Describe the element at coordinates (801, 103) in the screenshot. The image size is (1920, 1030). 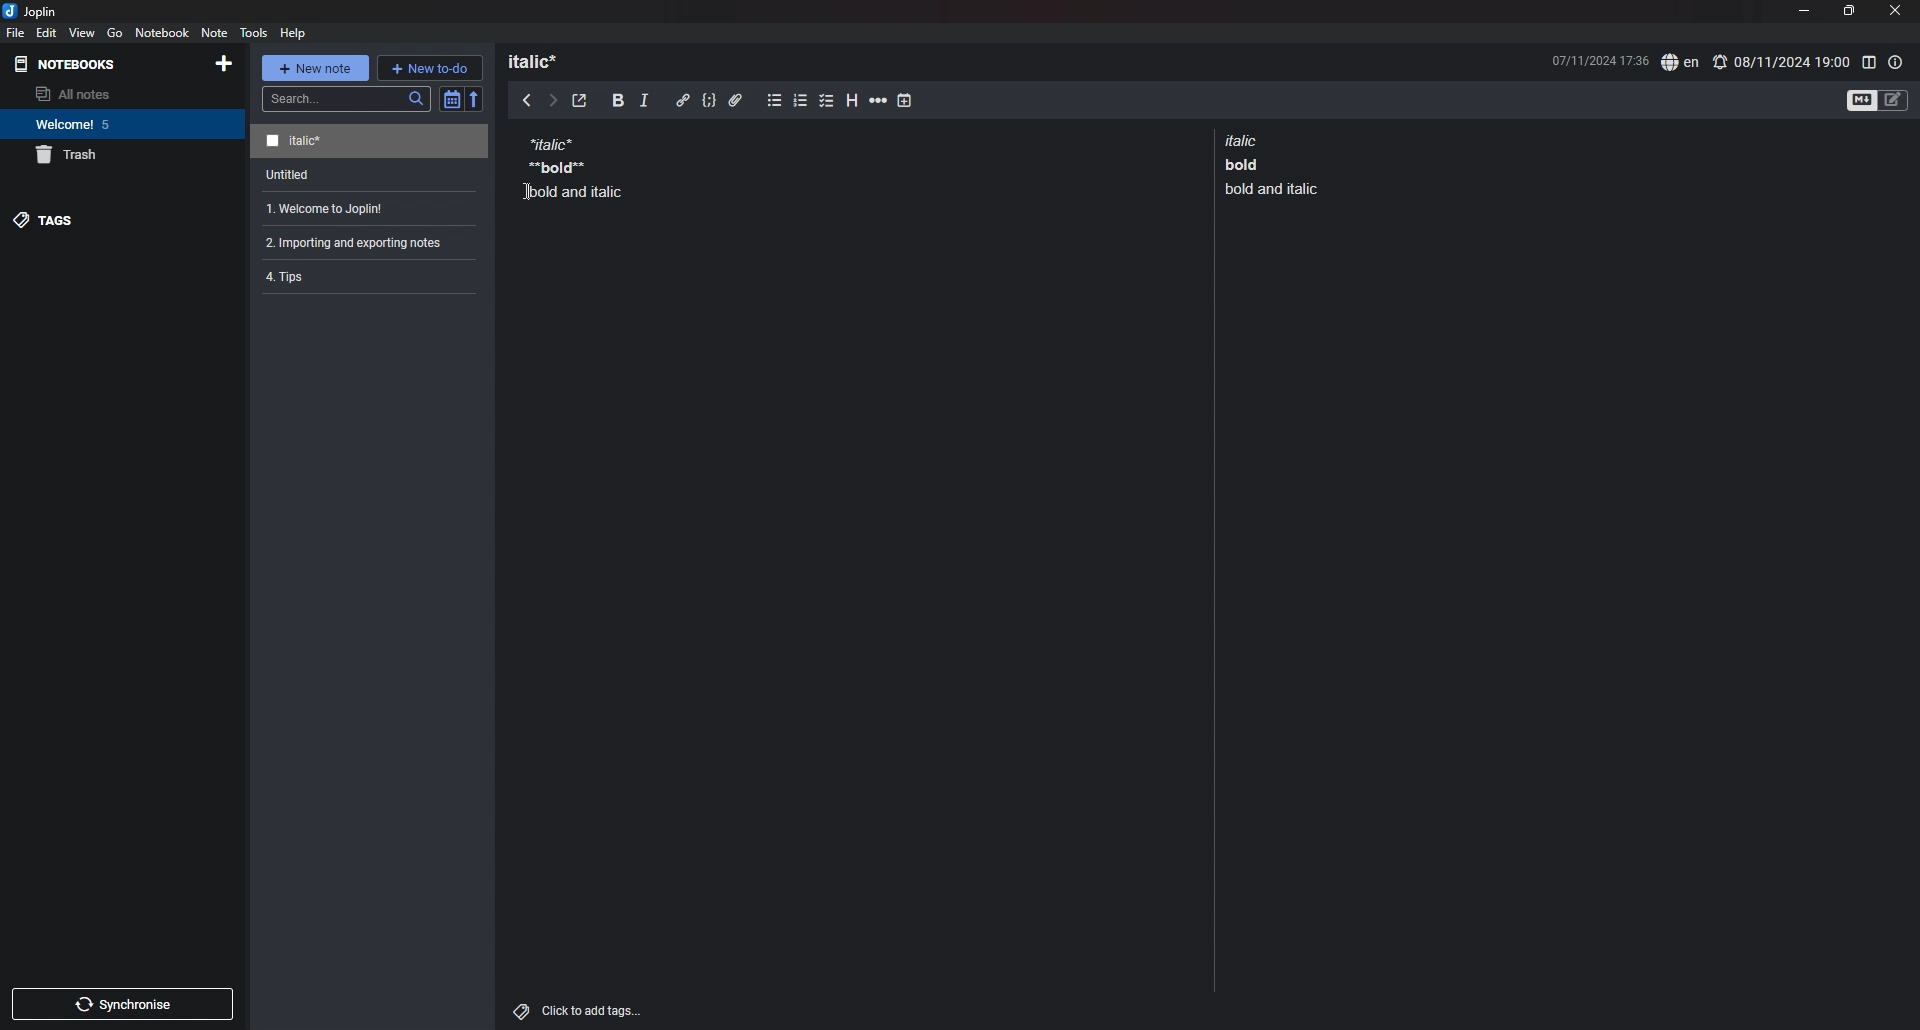
I see `numbered list` at that location.